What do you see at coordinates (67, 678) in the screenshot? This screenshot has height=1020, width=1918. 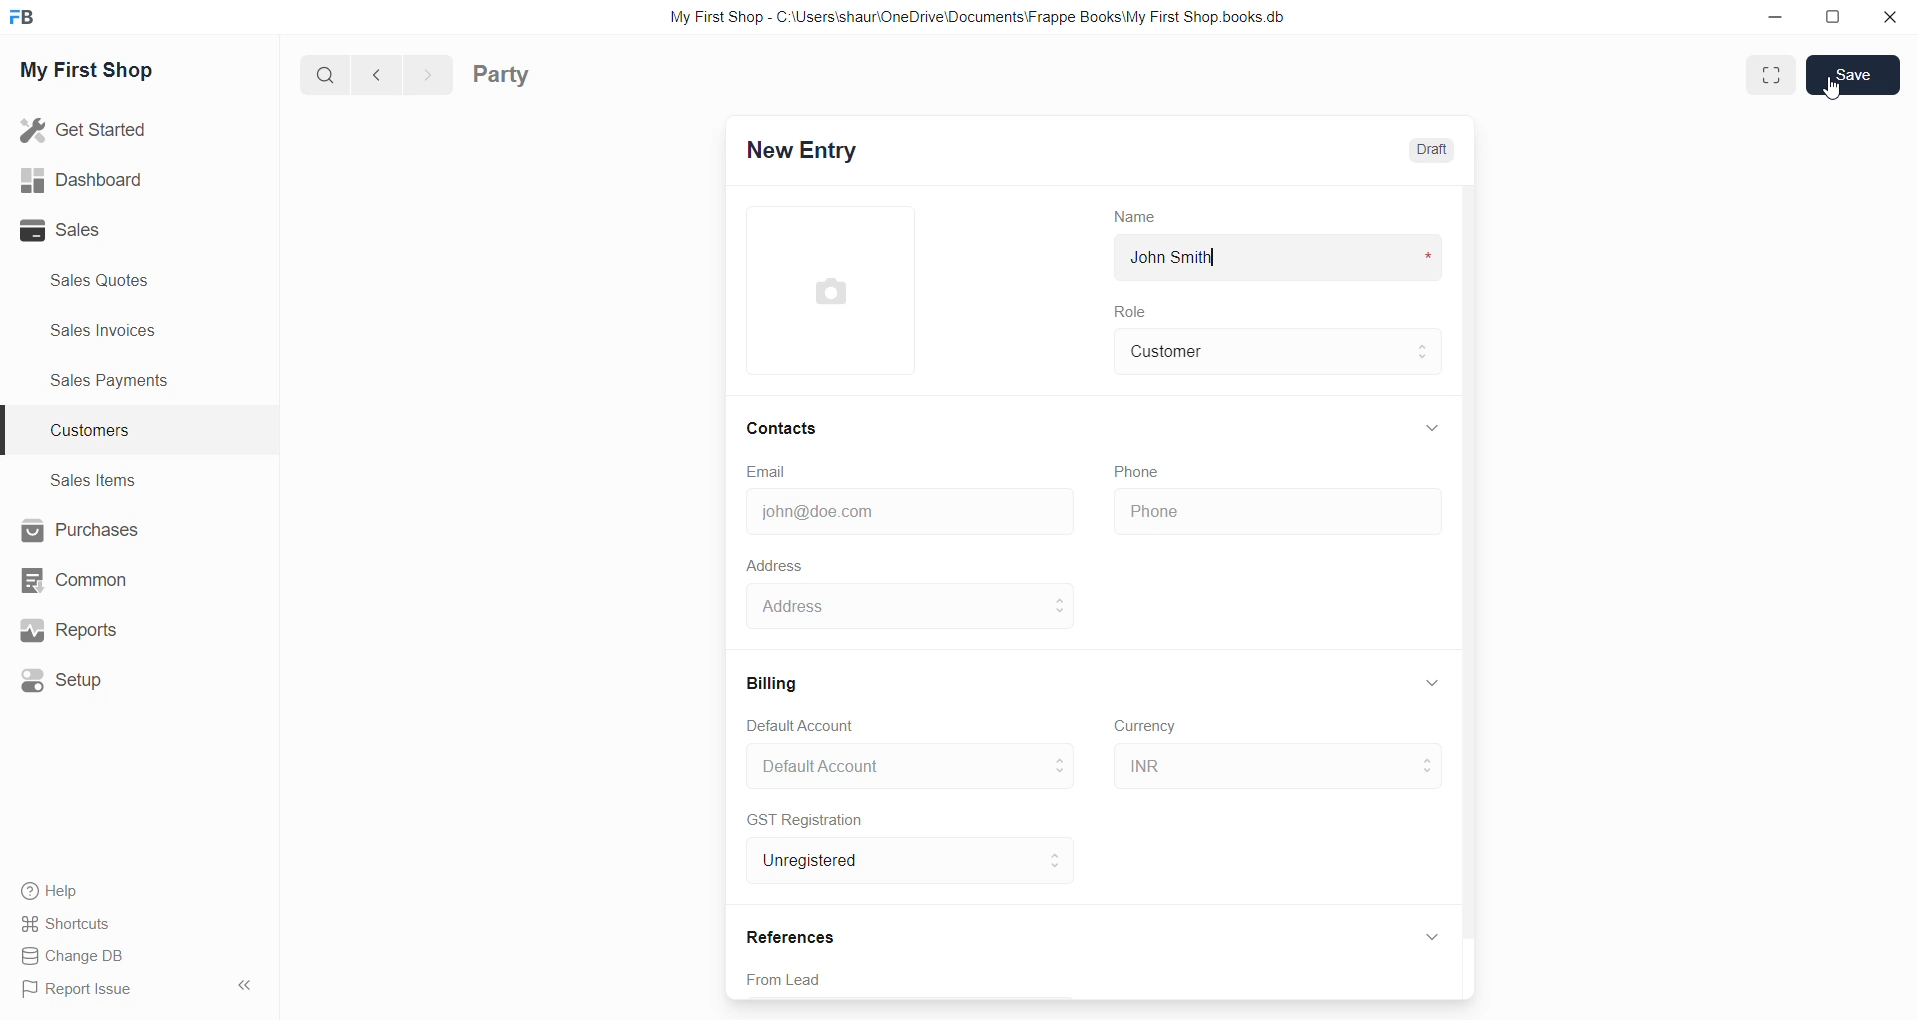 I see `Setup` at bounding box center [67, 678].